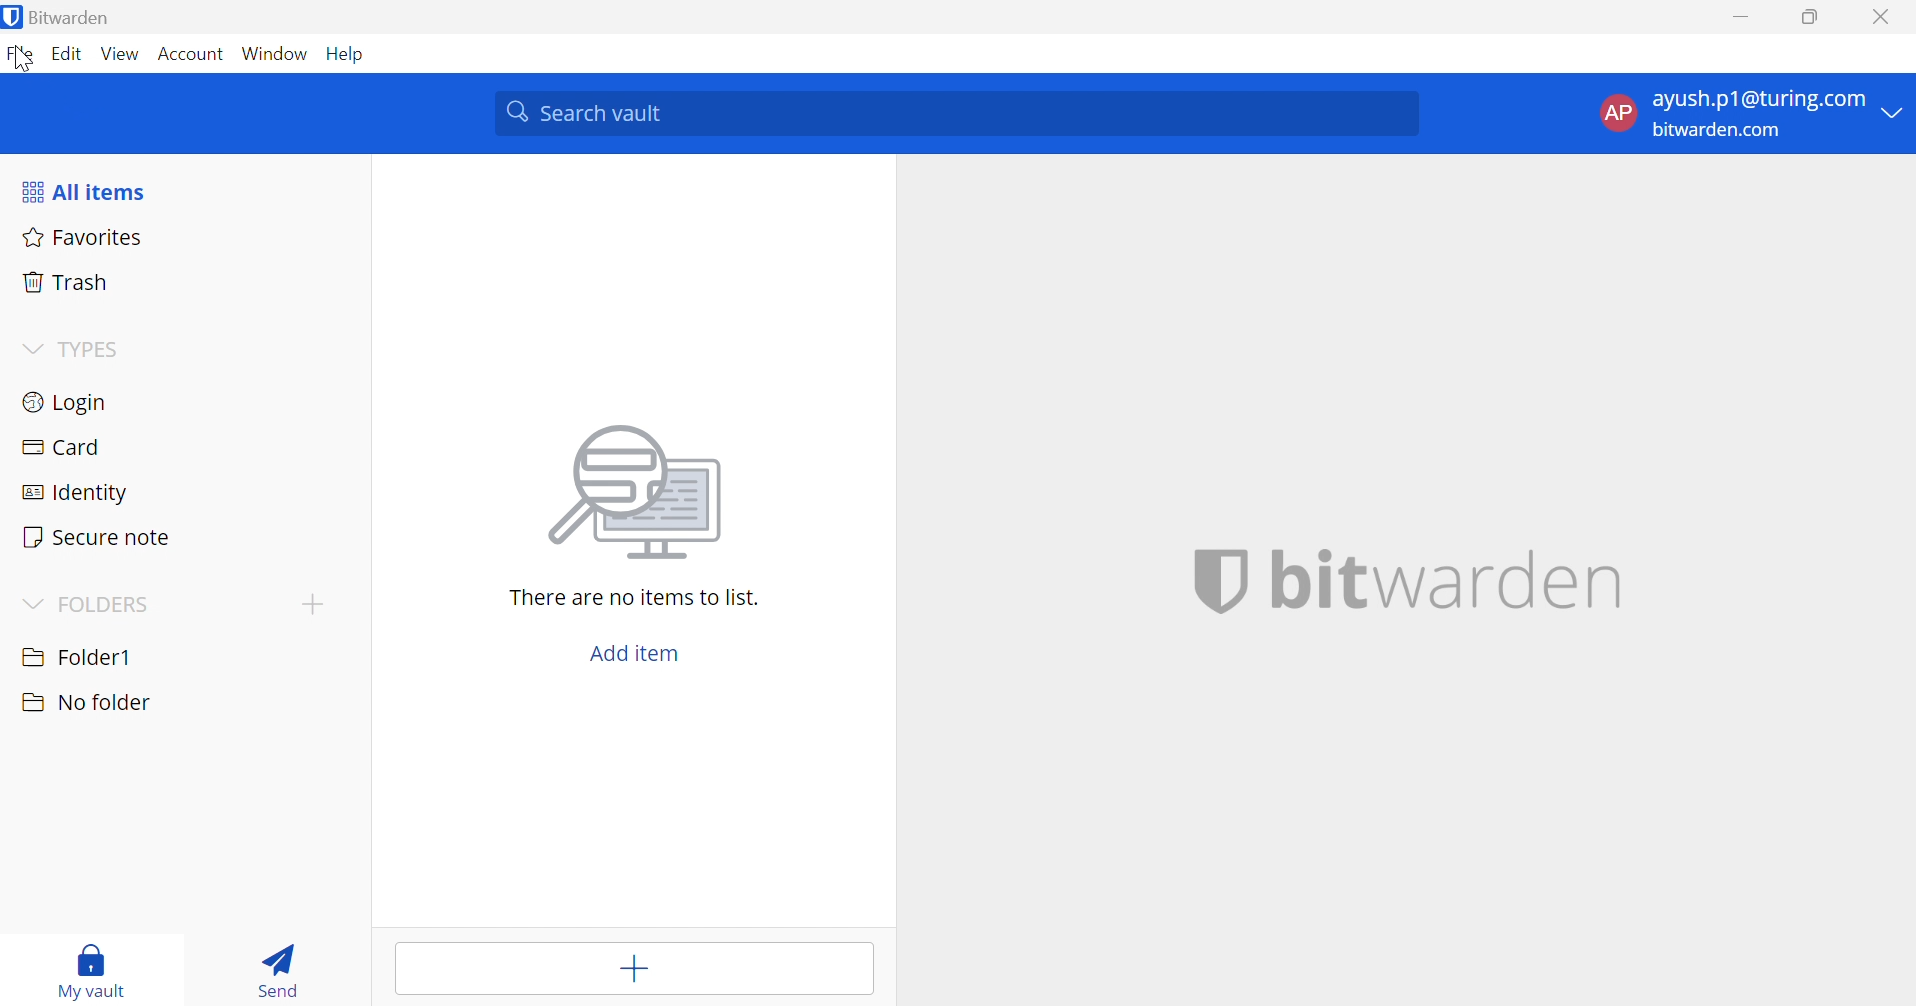  Describe the element at coordinates (1739, 14) in the screenshot. I see `Minimize` at that location.